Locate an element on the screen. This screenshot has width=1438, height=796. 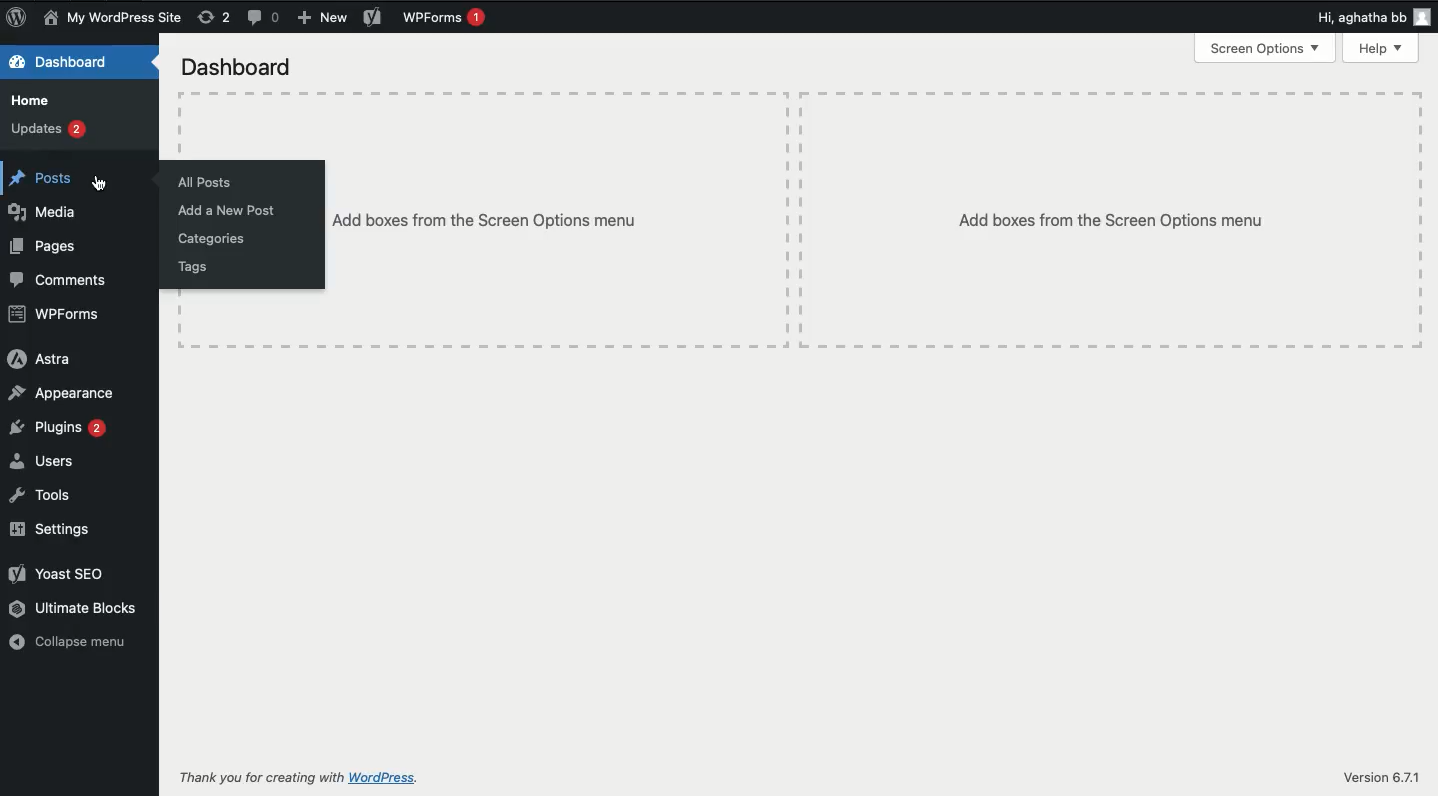
Dashboard is located at coordinates (235, 67).